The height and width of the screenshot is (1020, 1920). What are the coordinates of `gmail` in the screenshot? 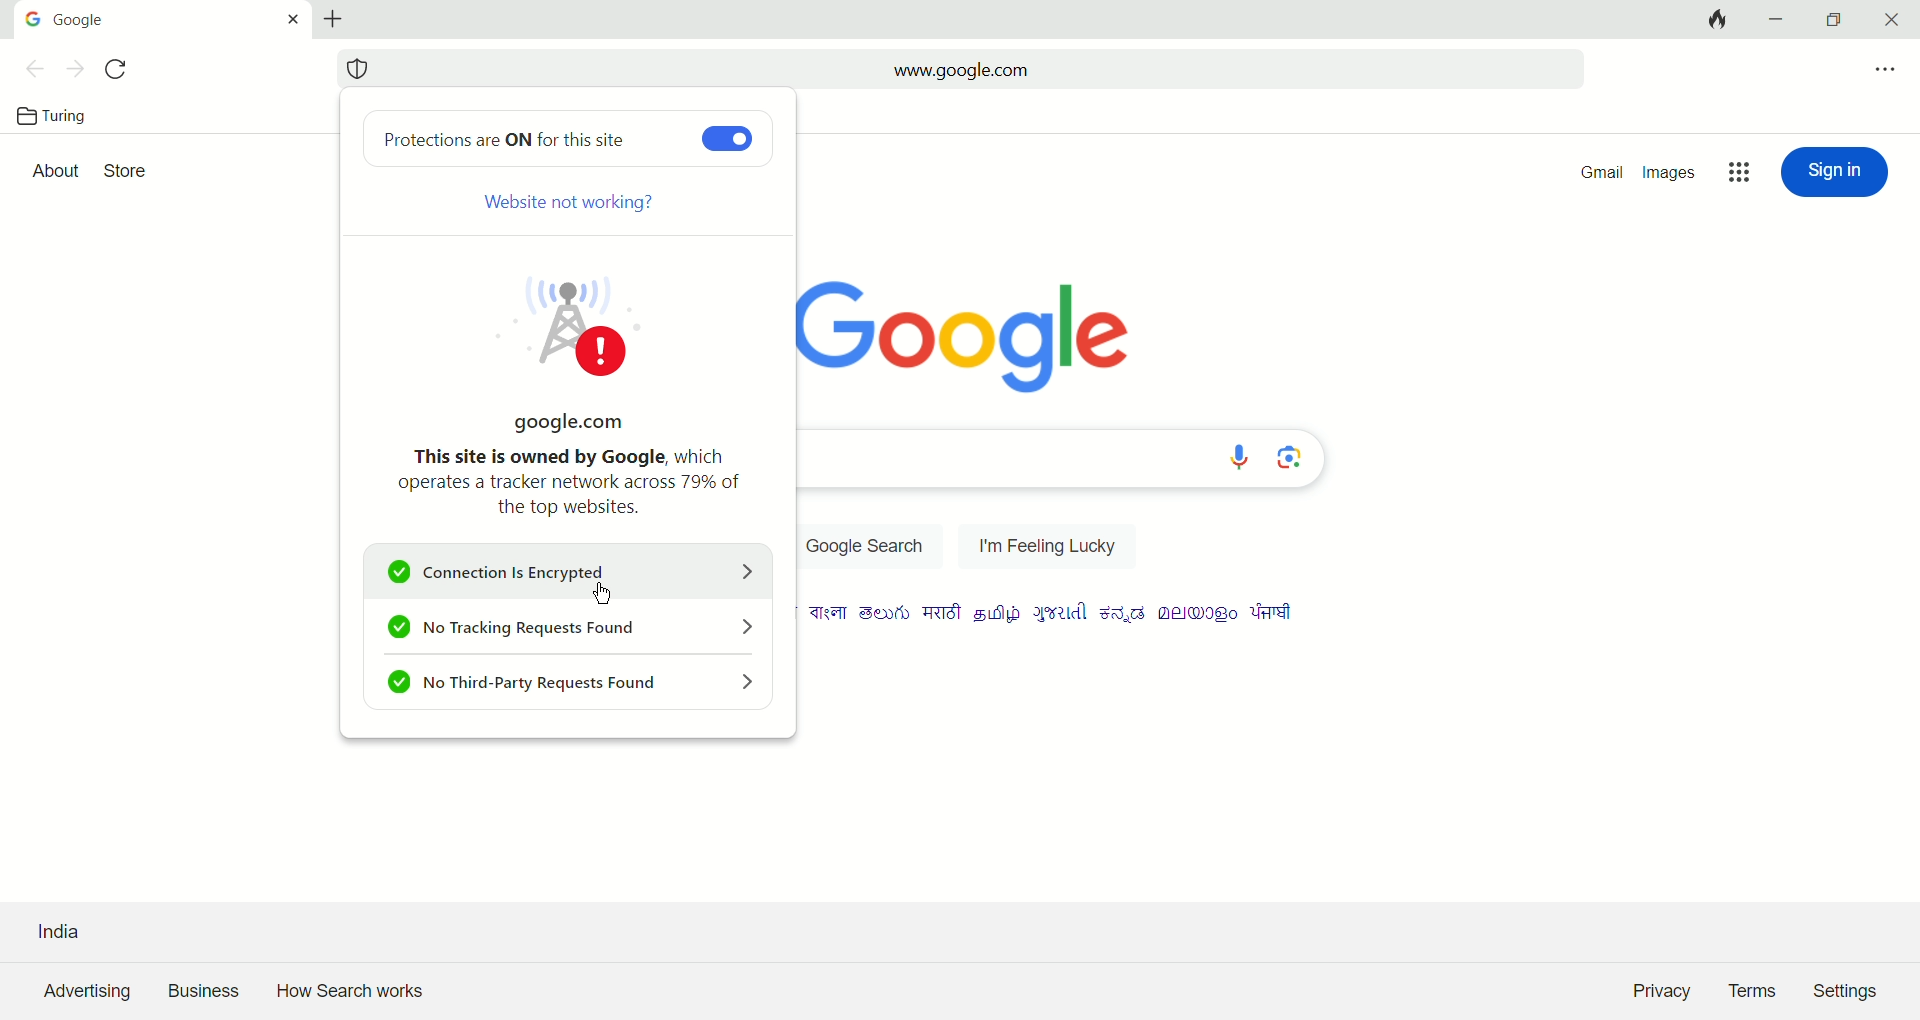 It's located at (1604, 172).